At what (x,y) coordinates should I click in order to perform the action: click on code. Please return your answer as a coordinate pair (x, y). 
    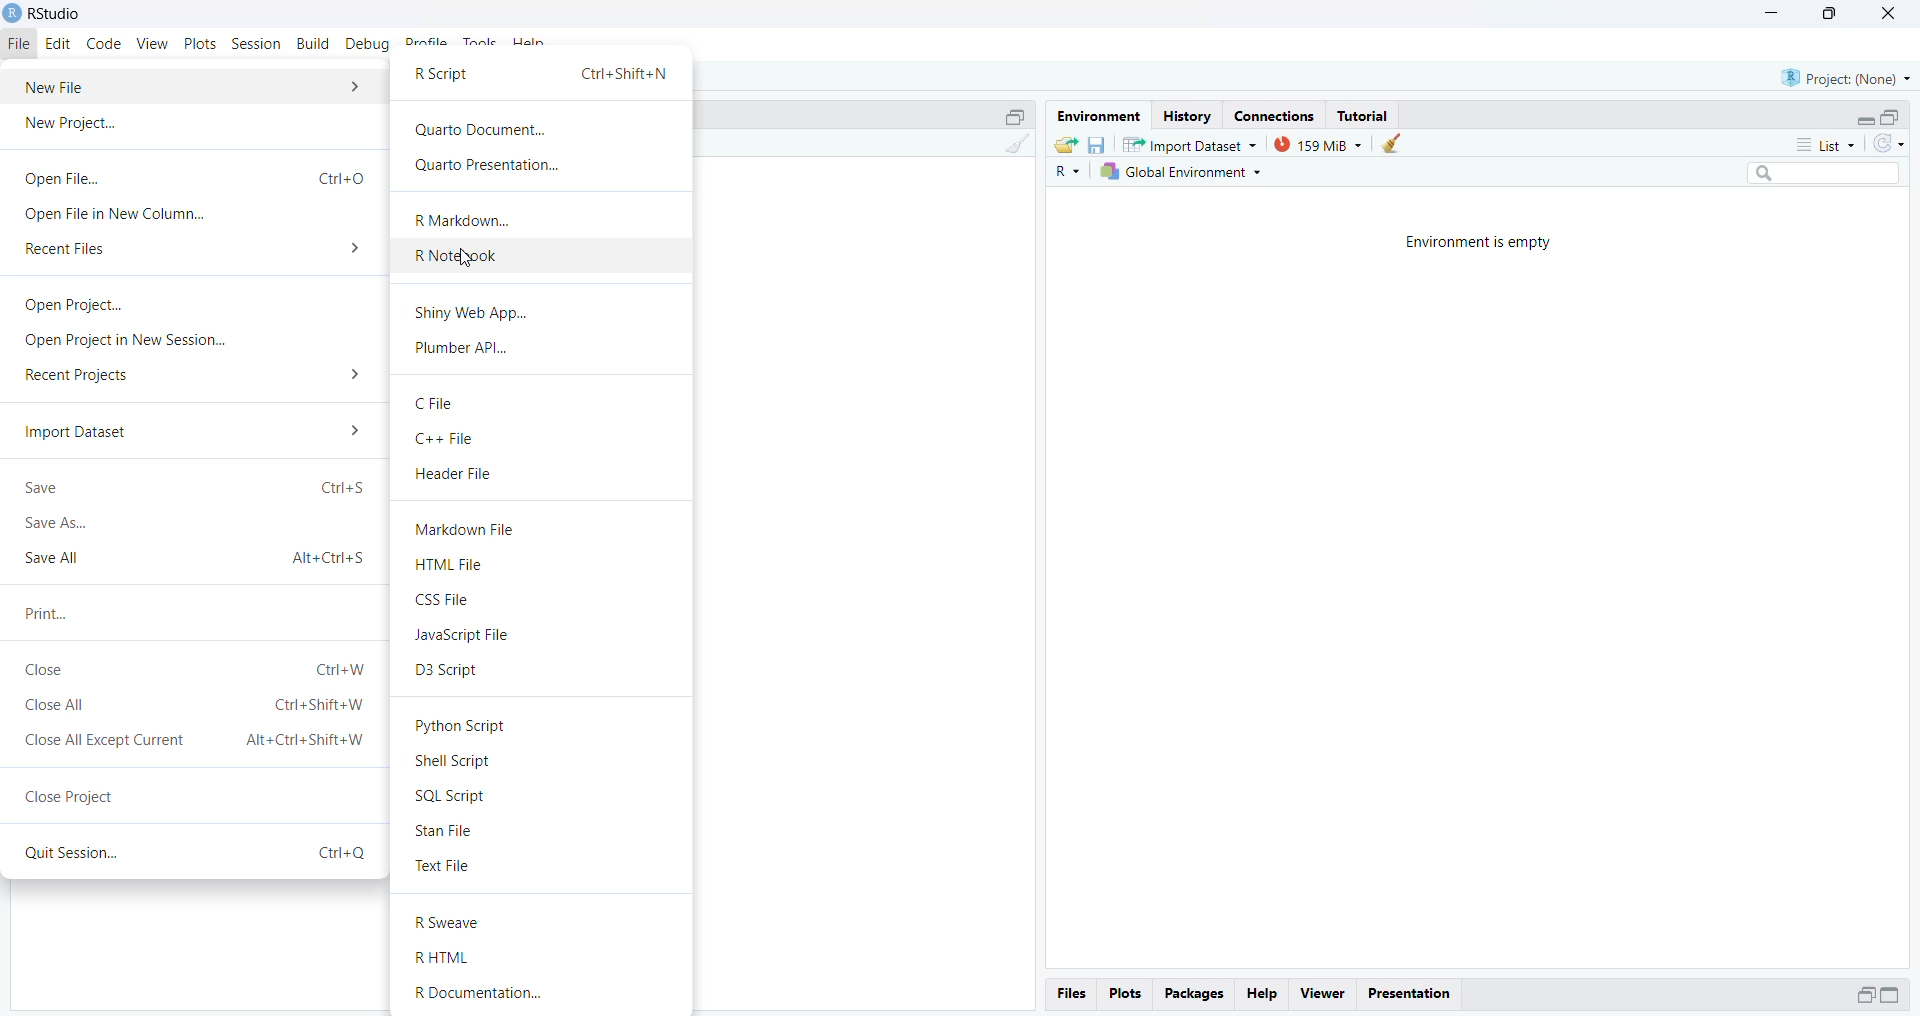
    Looking at the image, I should click on (106, 43).